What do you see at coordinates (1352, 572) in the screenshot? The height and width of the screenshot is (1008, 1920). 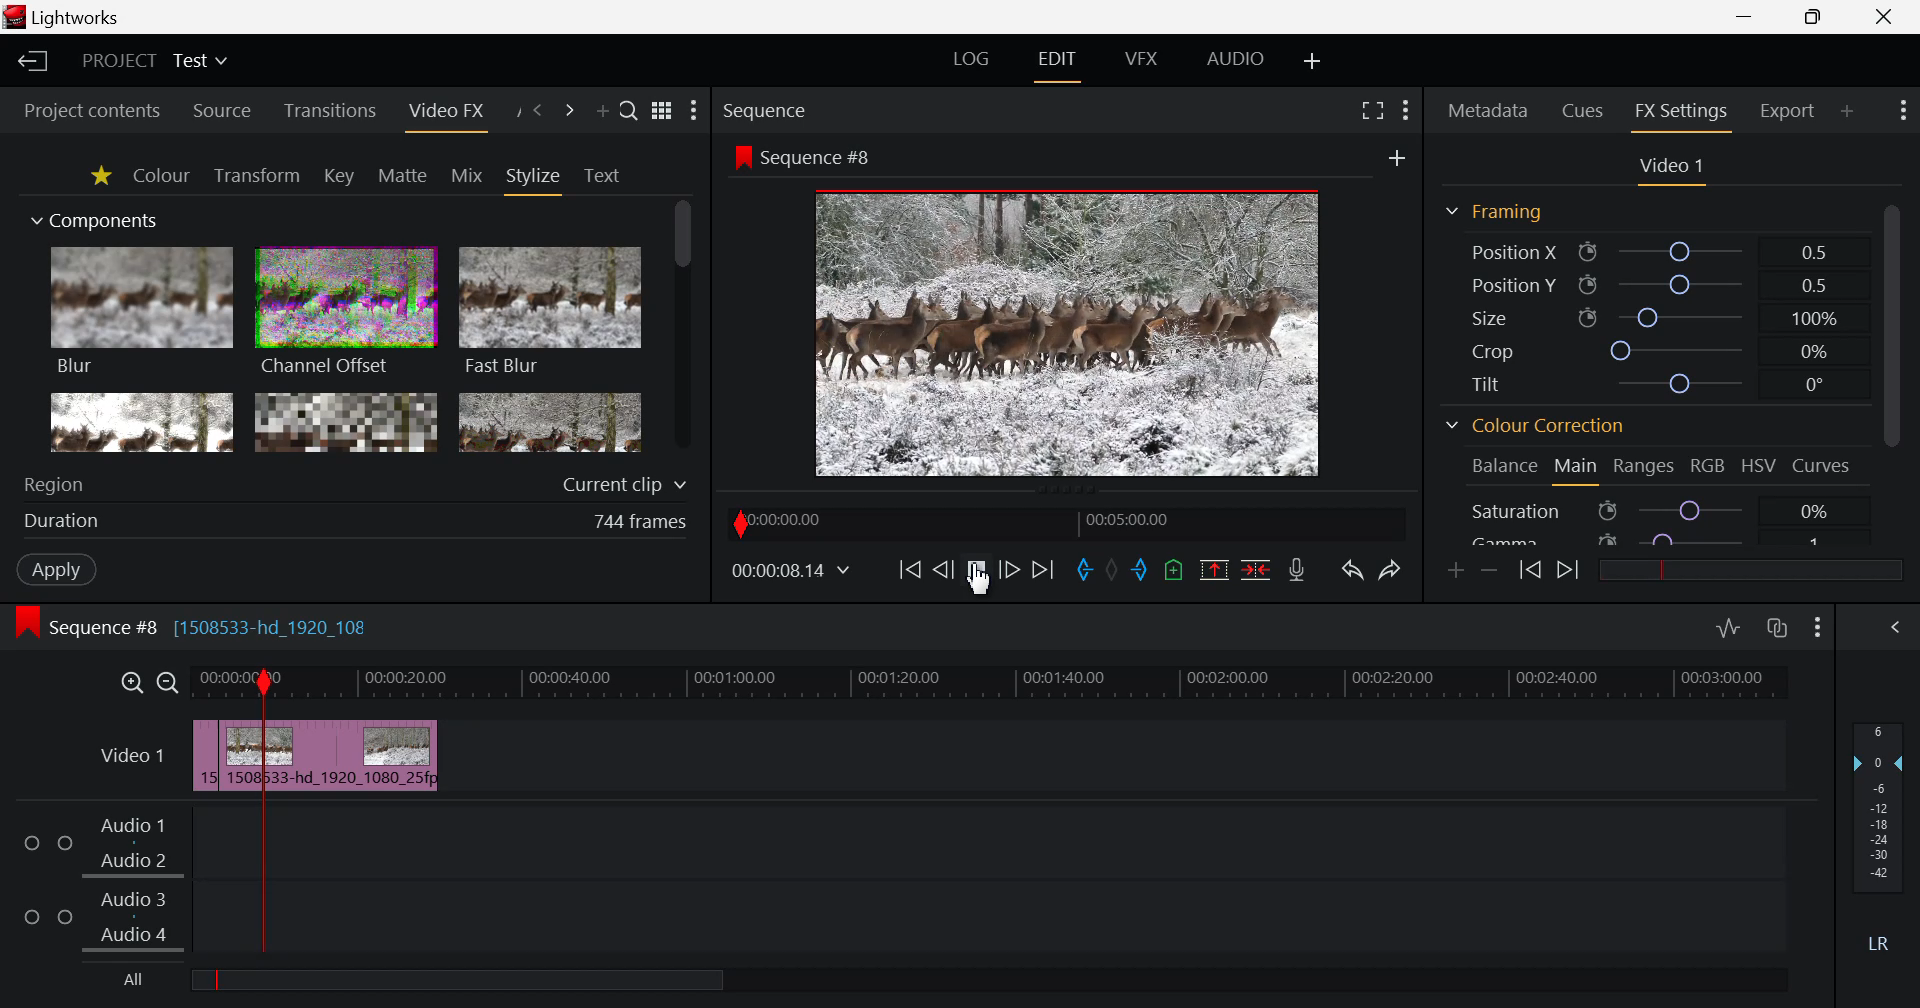 I see `Undo` at bounding box center [1352, 572].